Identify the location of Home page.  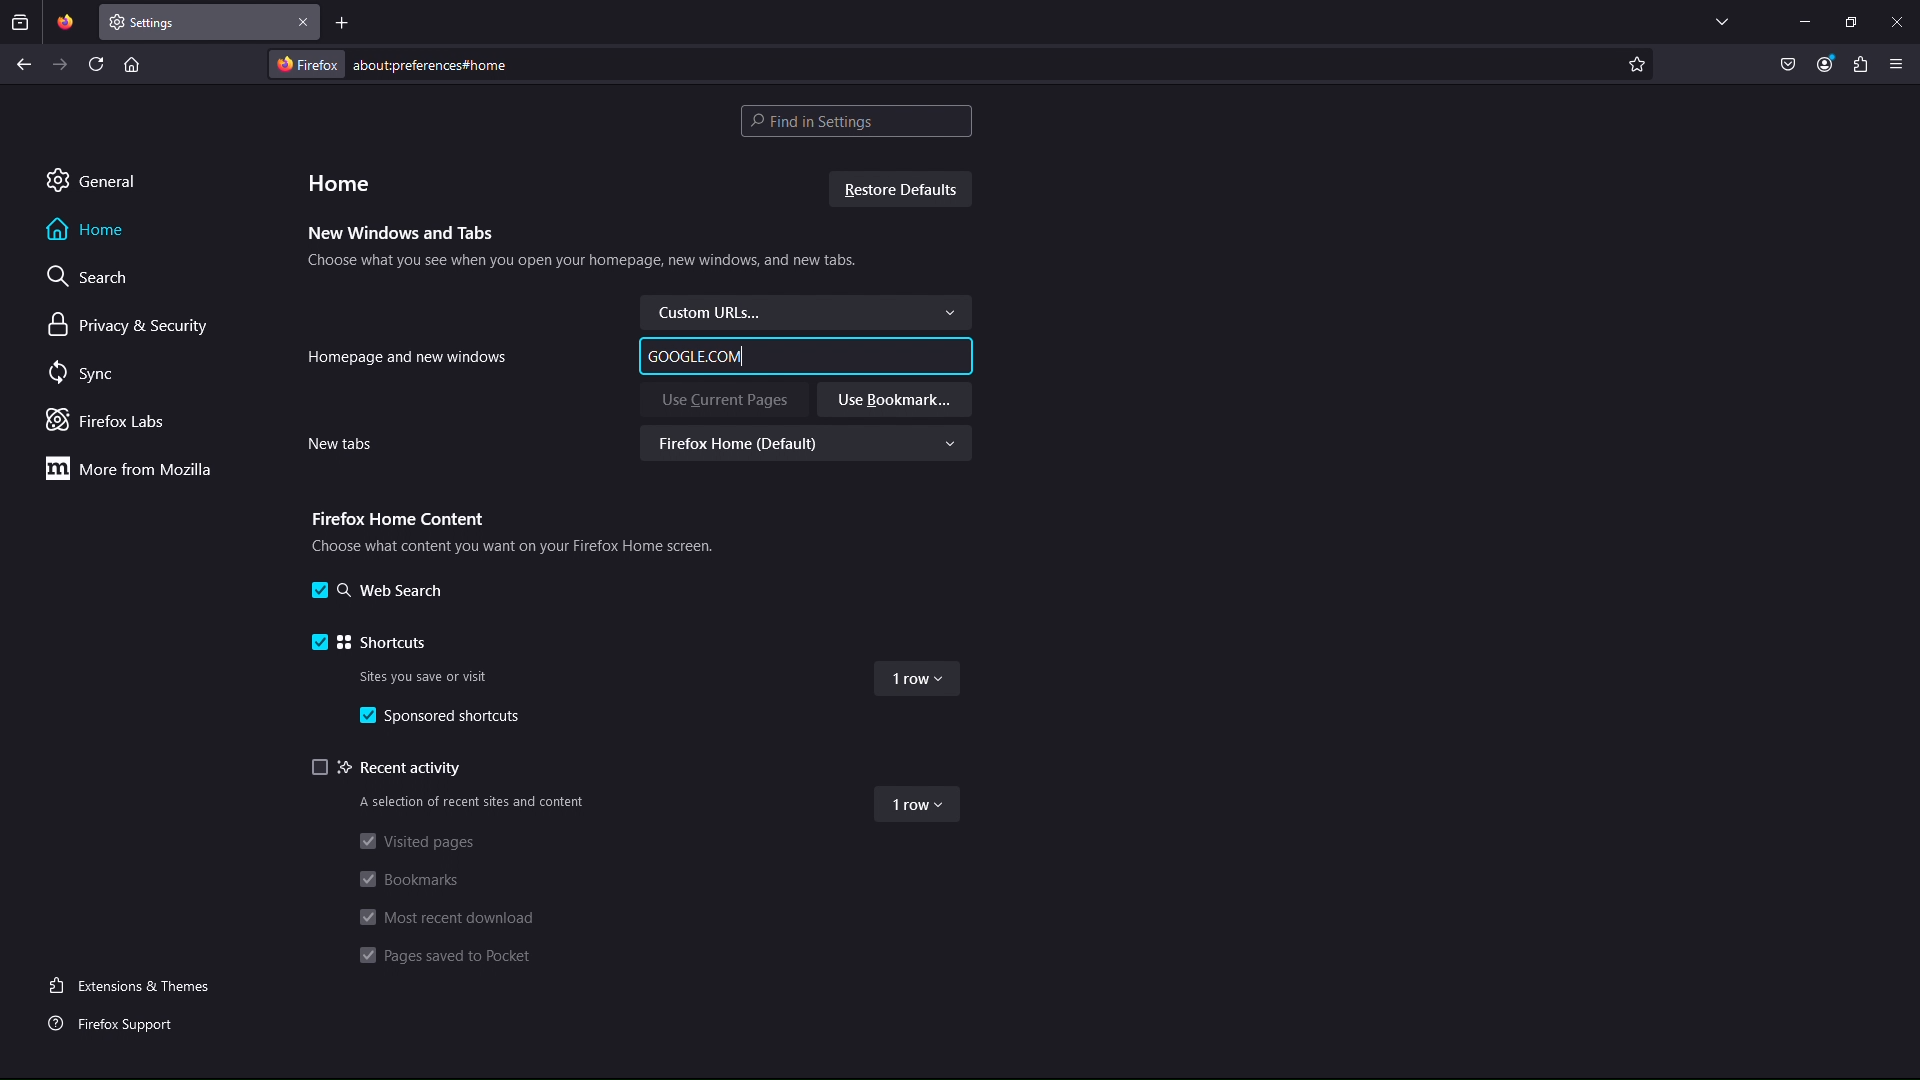
(131, 63).